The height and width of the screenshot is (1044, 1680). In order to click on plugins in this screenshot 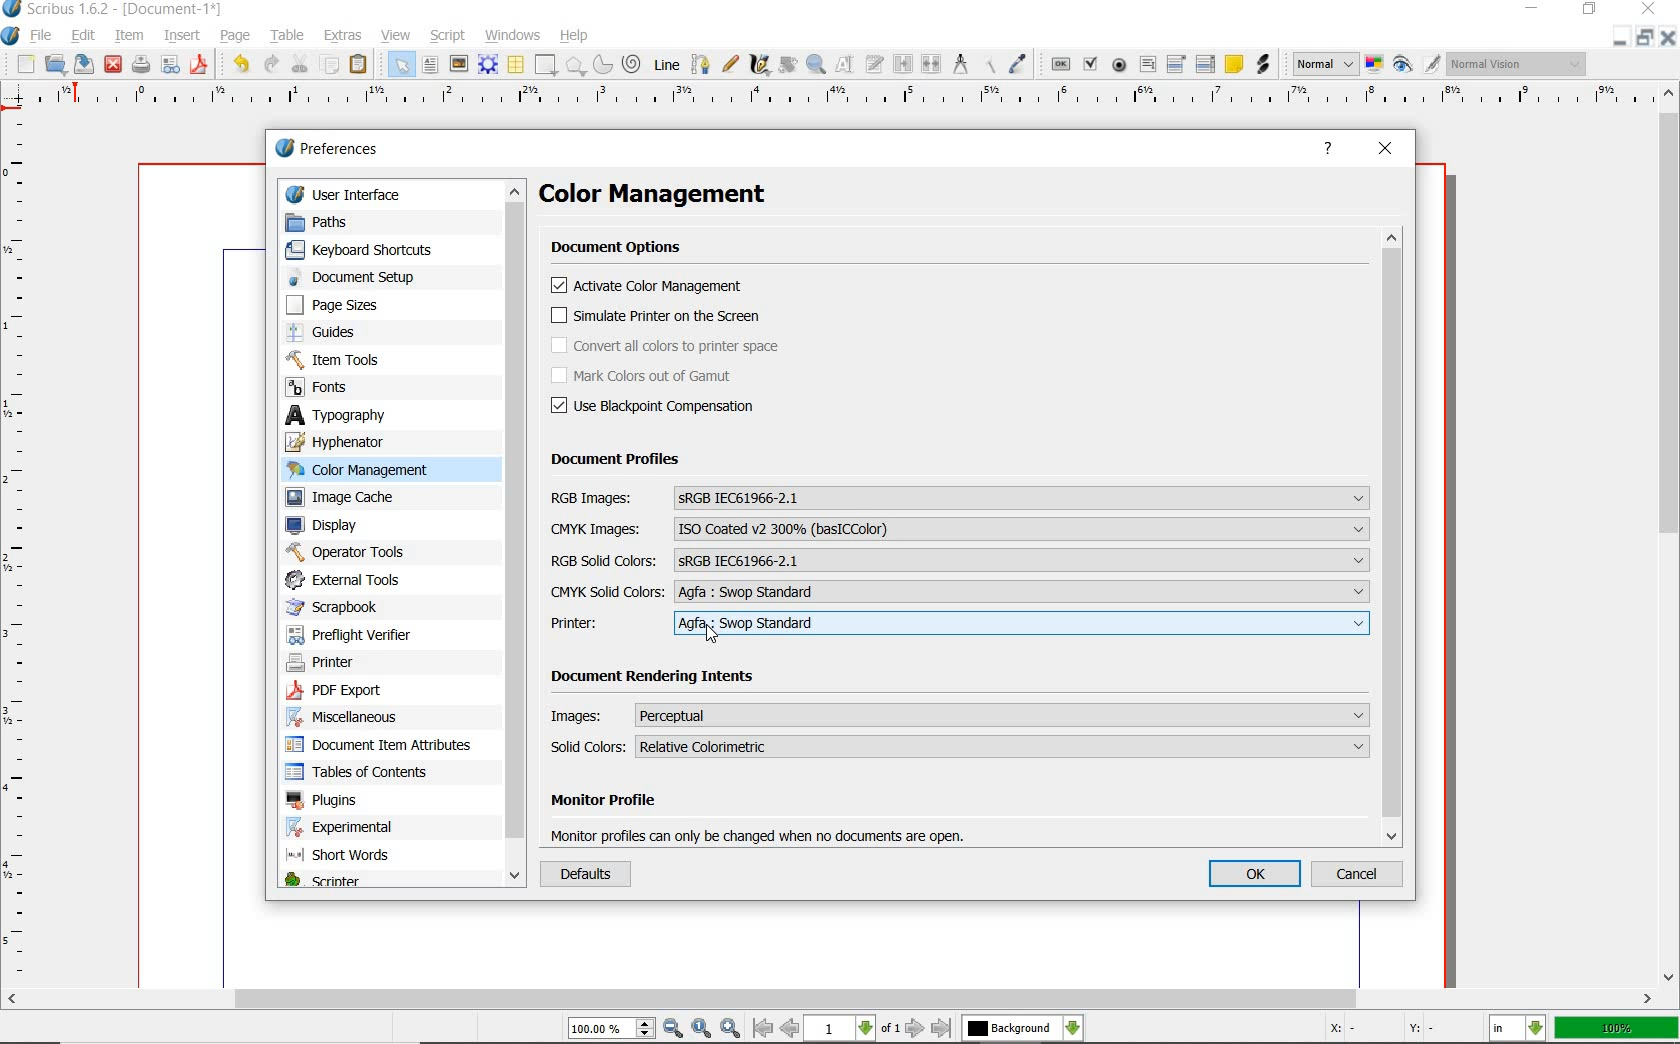, I will do `click(381, 801)`.